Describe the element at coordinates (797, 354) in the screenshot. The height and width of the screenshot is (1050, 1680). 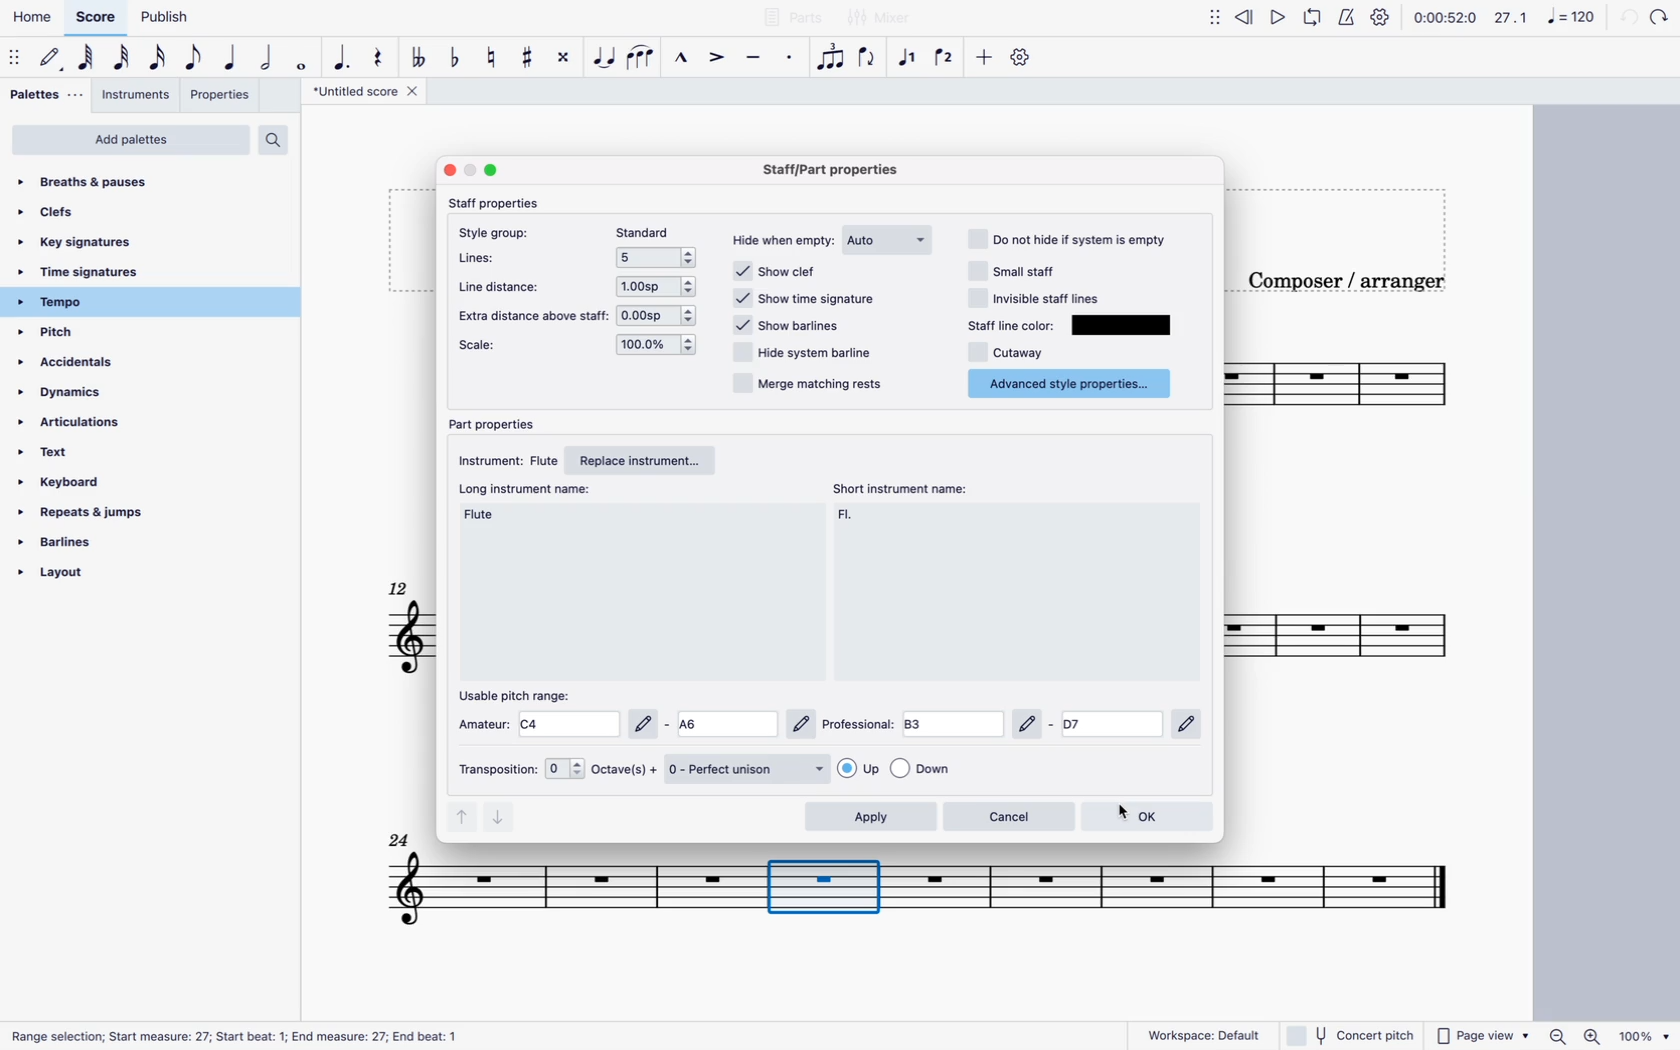
I see `hide system barline` at that location.